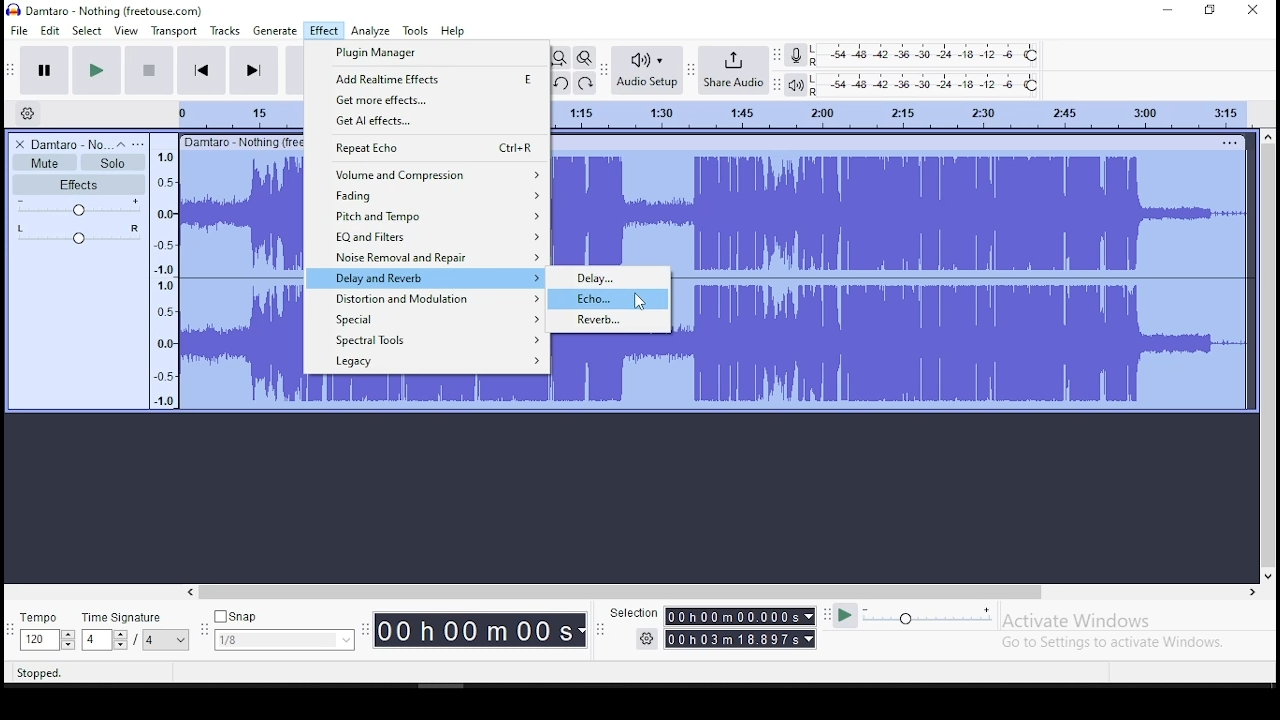  Describe the element at coordinates (417, 31) in the screenshot. I see `tools` at that location.